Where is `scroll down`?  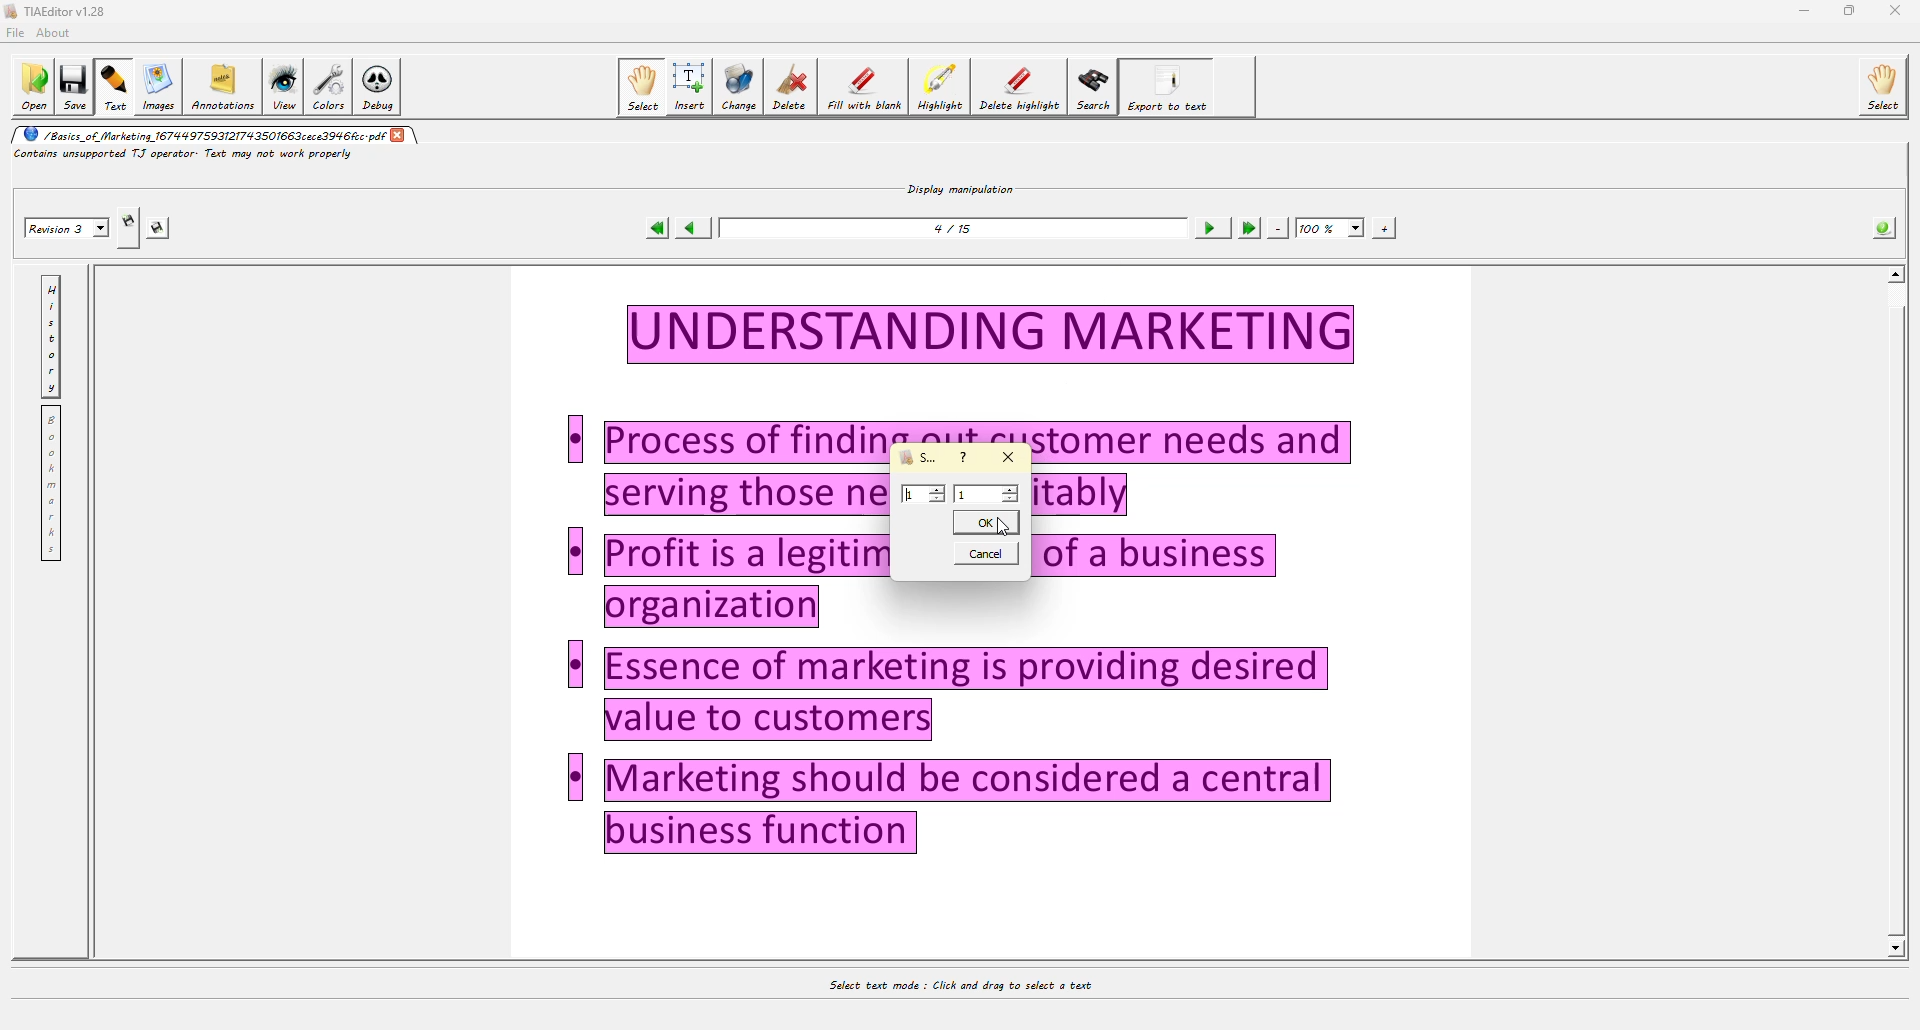
scroll down is located at coordinates (1896, 942).